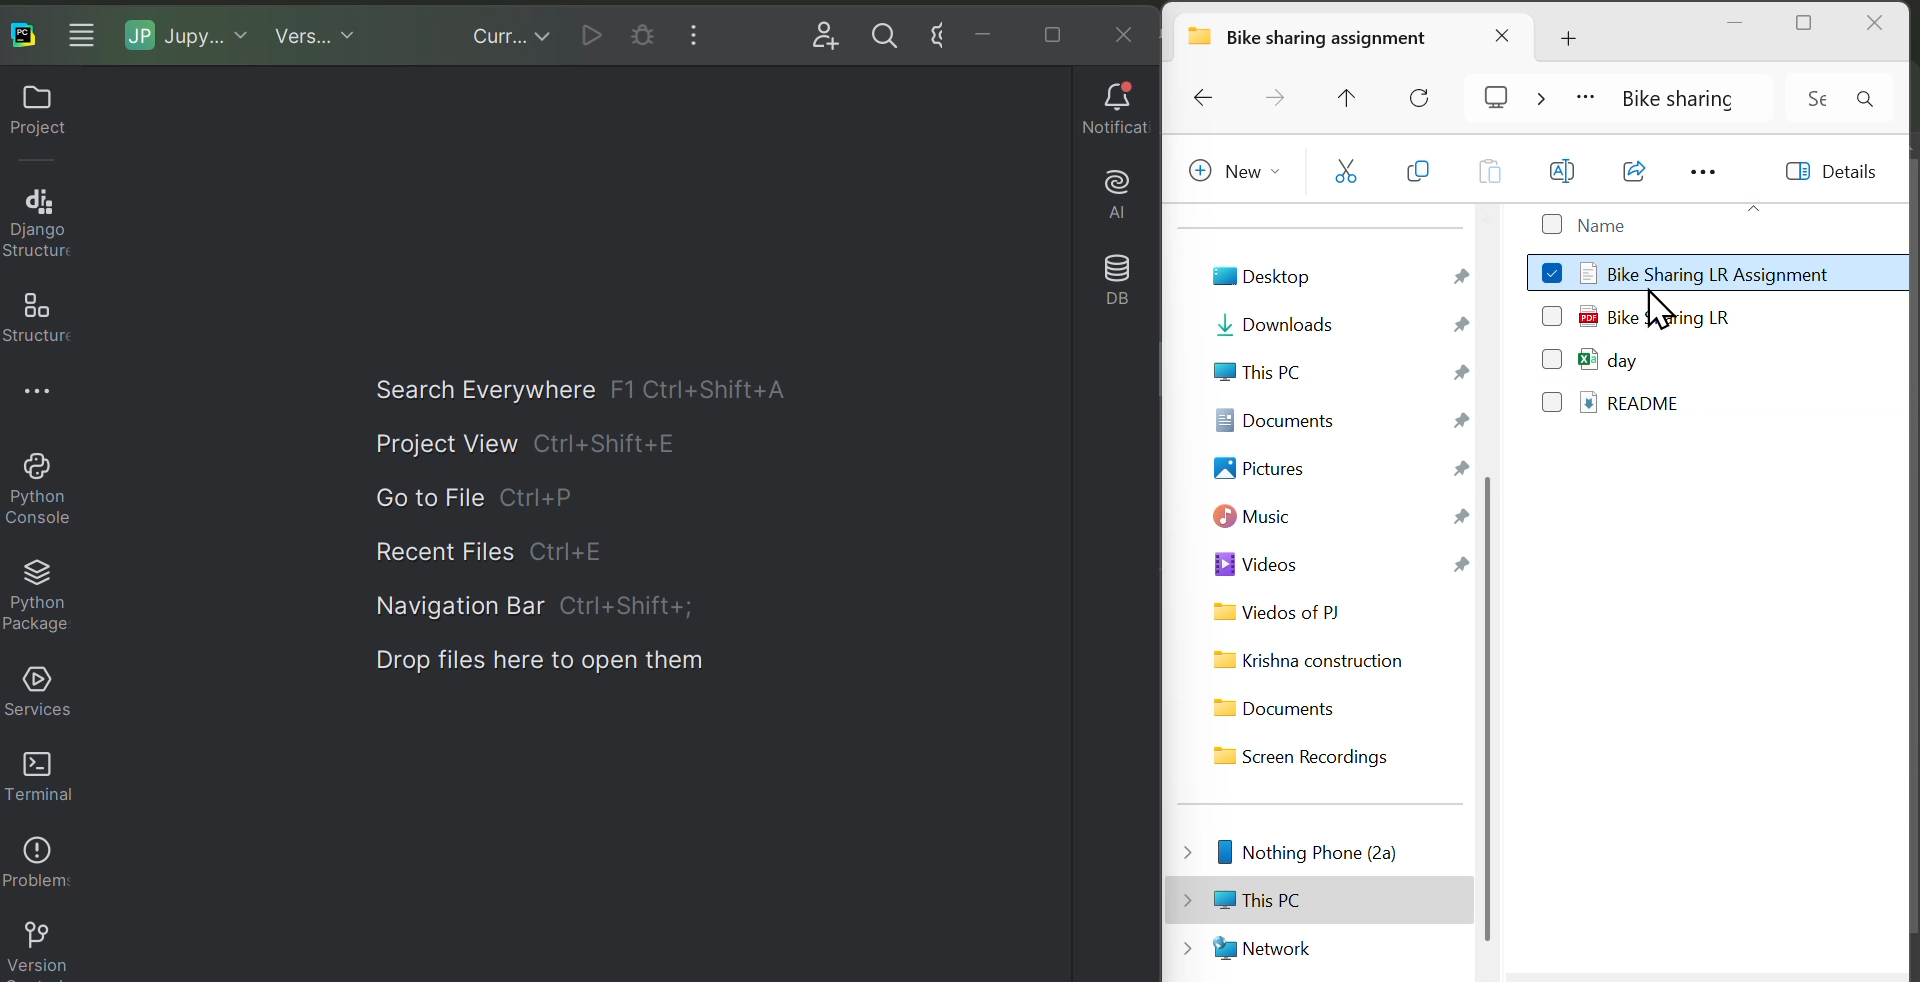 This screenshot has height=982, width=1920. I want to click on Videos of PJ, so click(1341, 610).